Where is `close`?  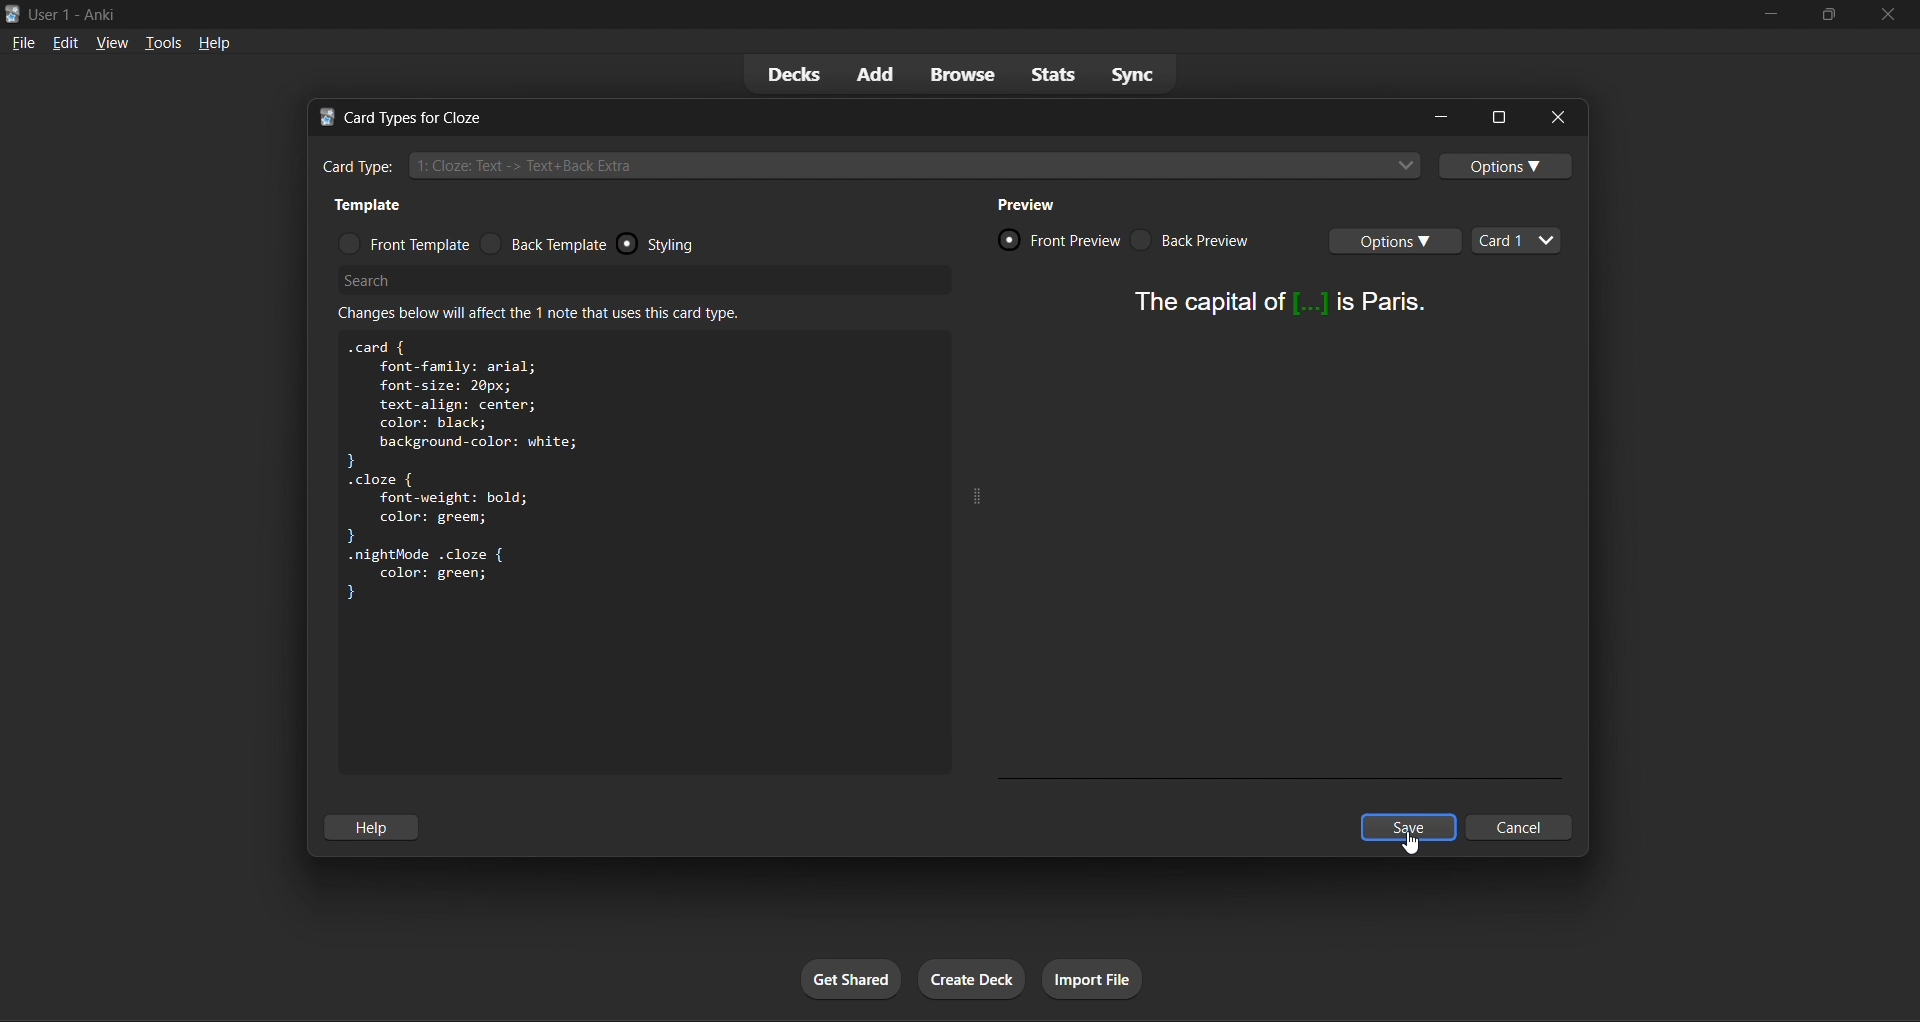 close is located at coordinates (1886, 13).